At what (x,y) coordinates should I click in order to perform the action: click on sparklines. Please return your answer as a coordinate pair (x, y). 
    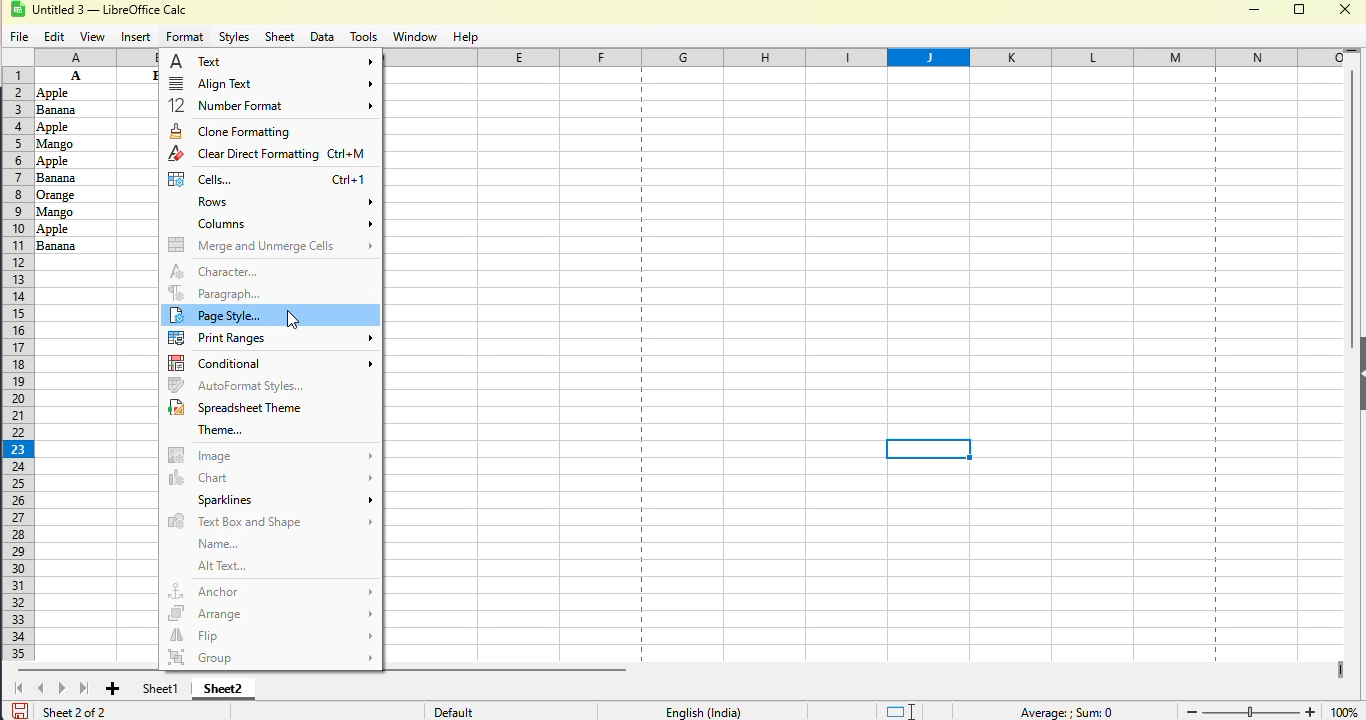
    Looking at the image, I should click on (283, 500).